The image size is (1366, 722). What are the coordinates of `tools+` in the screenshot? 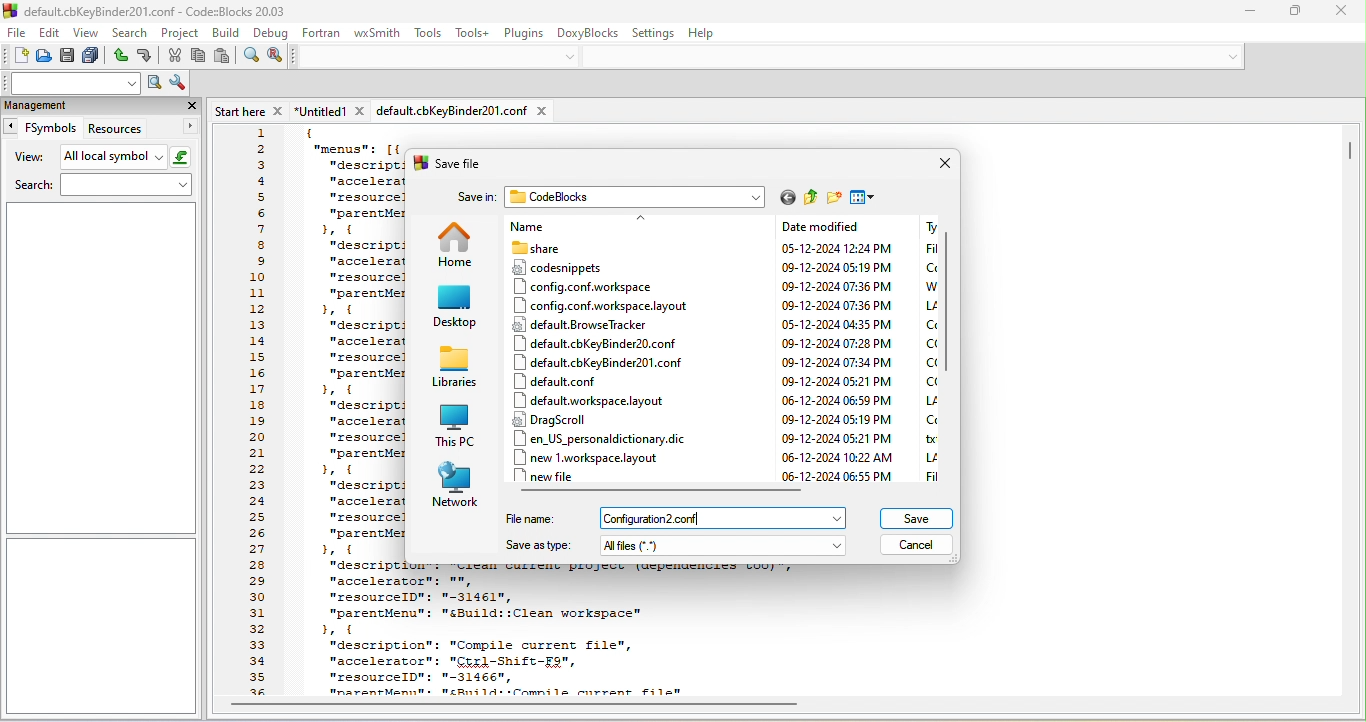 It's located at (474, 34).